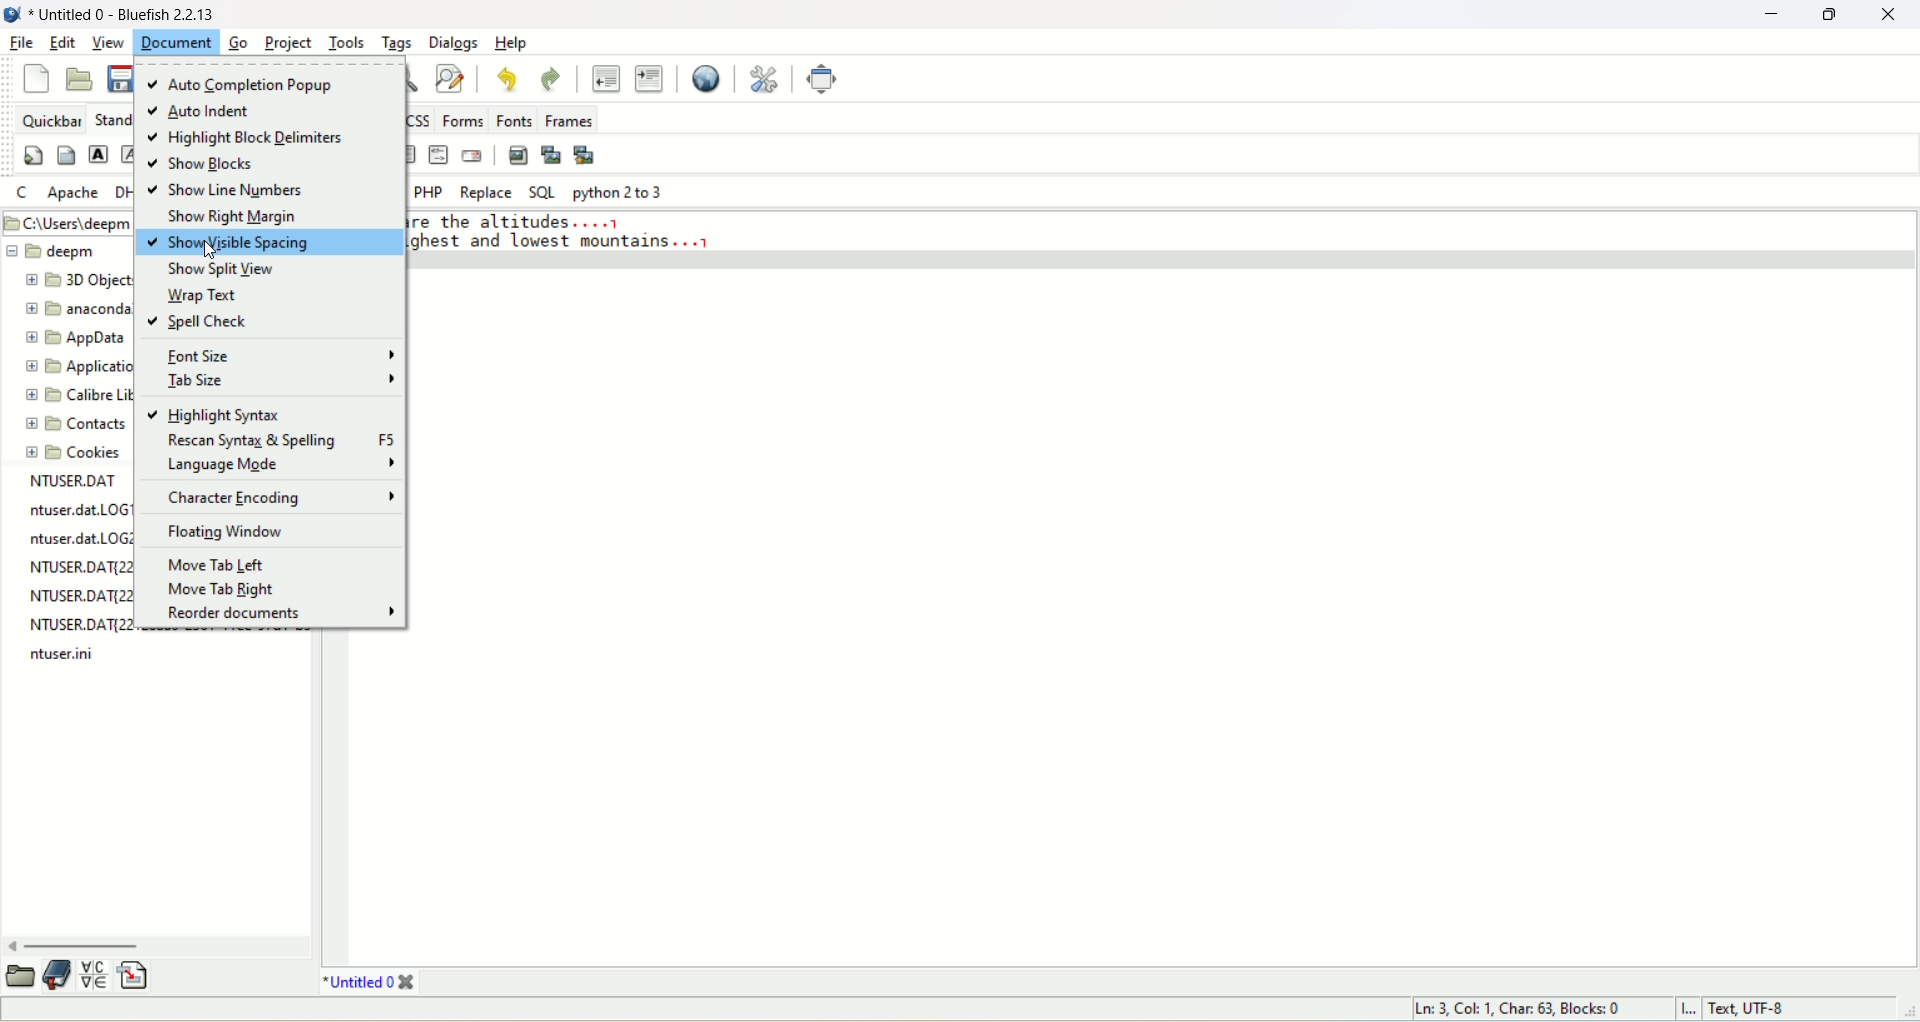  Describe the element at coordinates (61, 225) in the screenshot. I see `Filepath` at that location.